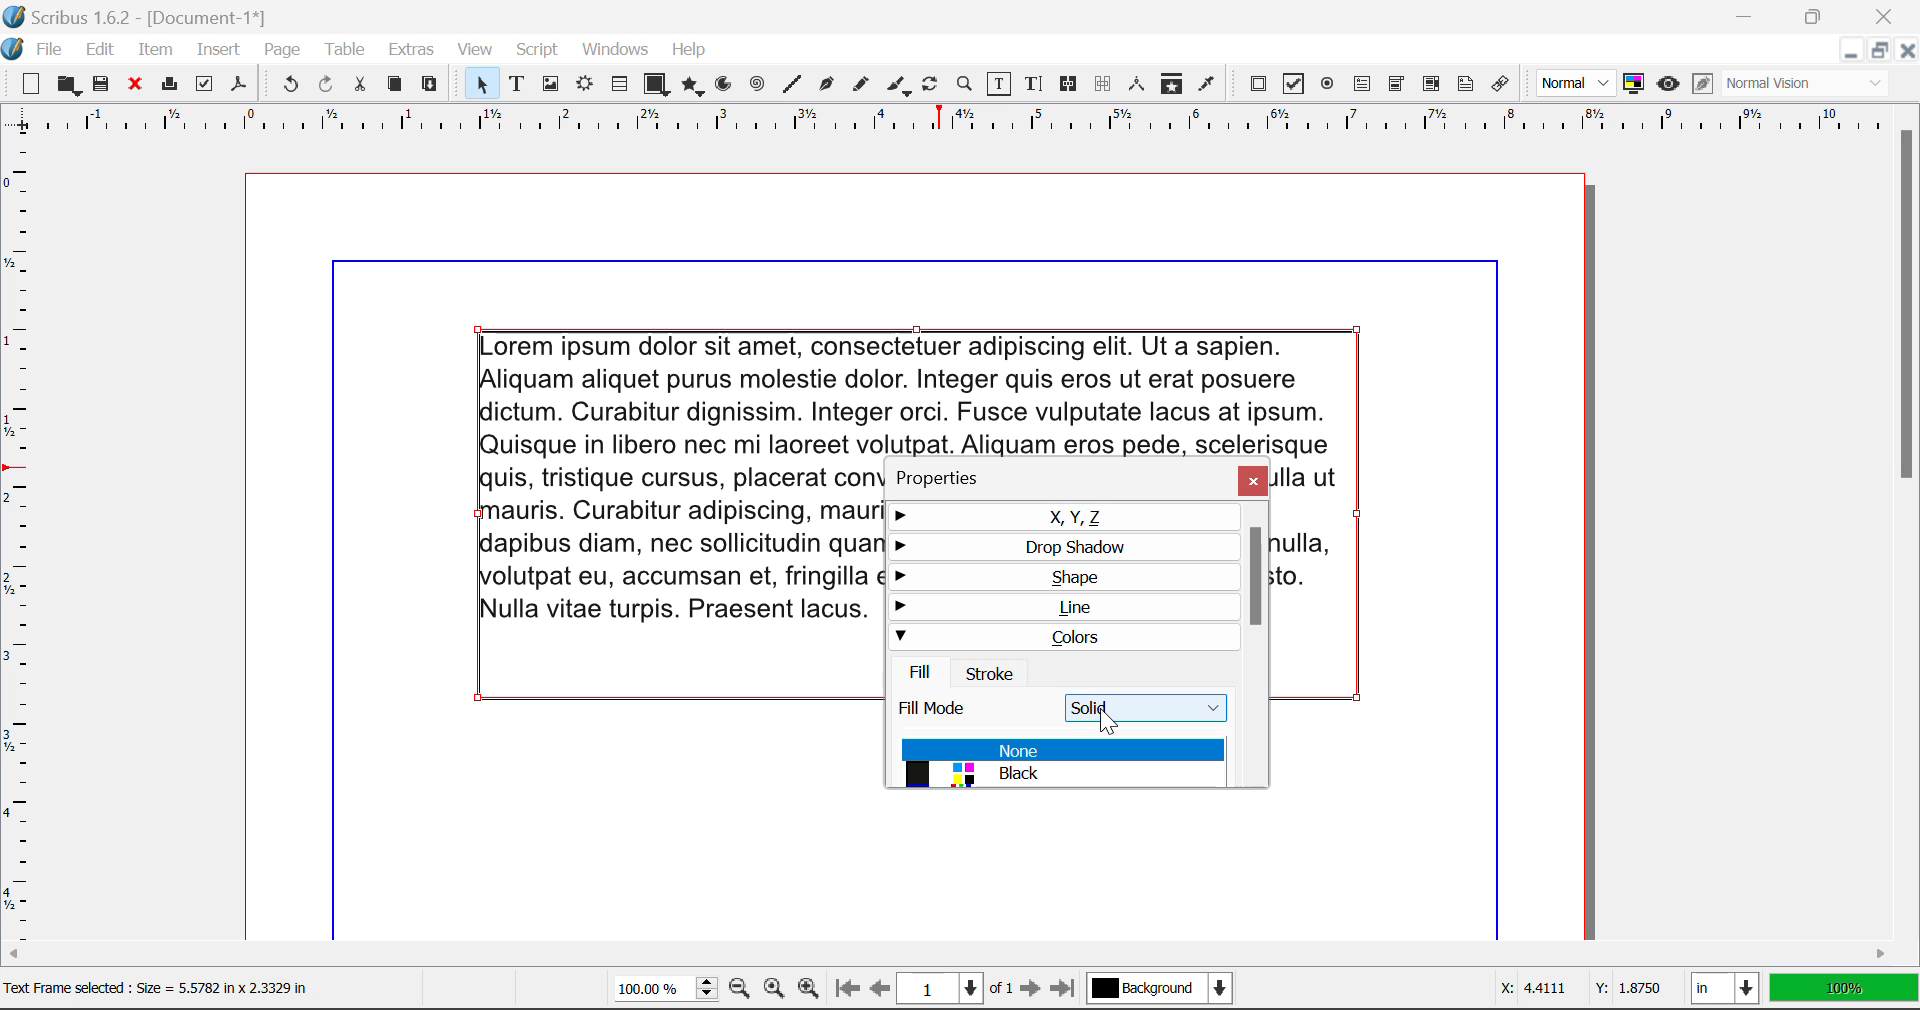 Image resolution: width=1920 pixels, height=1010 pixels. What do you see at coordinates (862, 89) in the screenshot?
I see `Freehand` at bounding box center [862, 89].